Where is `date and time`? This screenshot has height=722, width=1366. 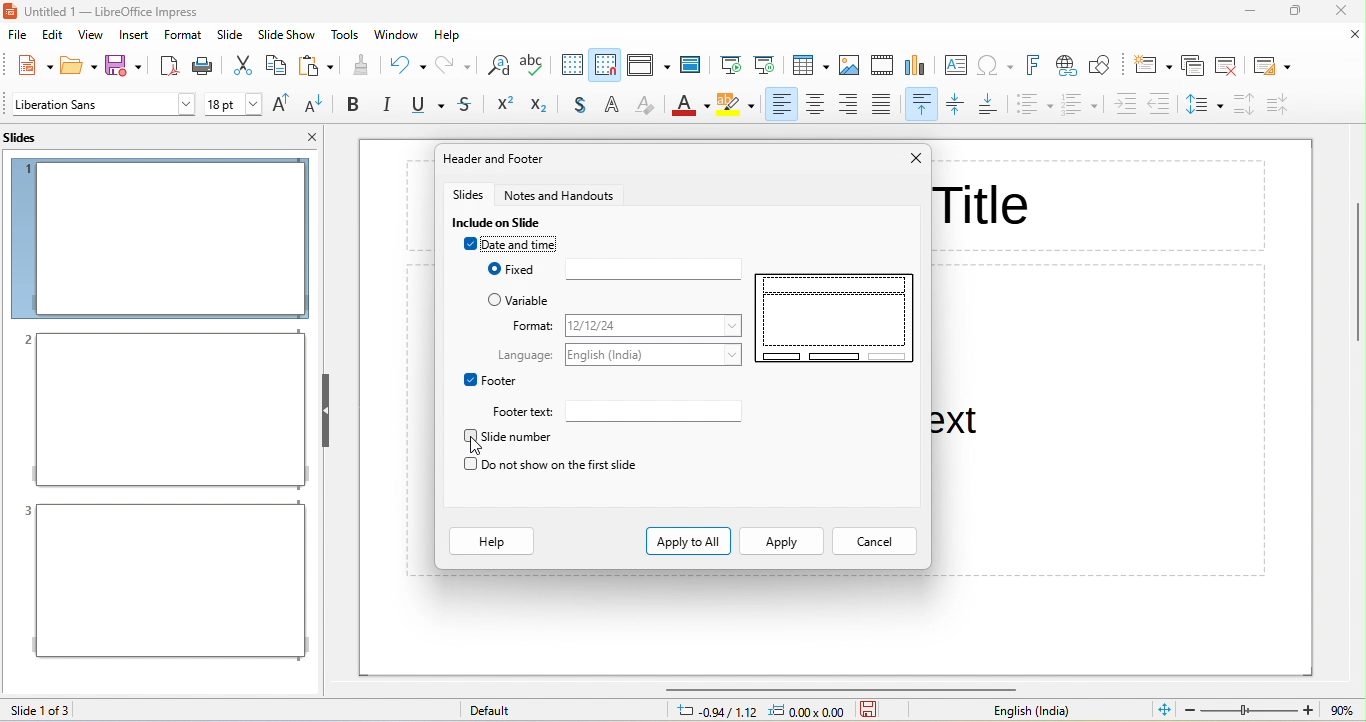 date and time is located at coordinates (529, 244).